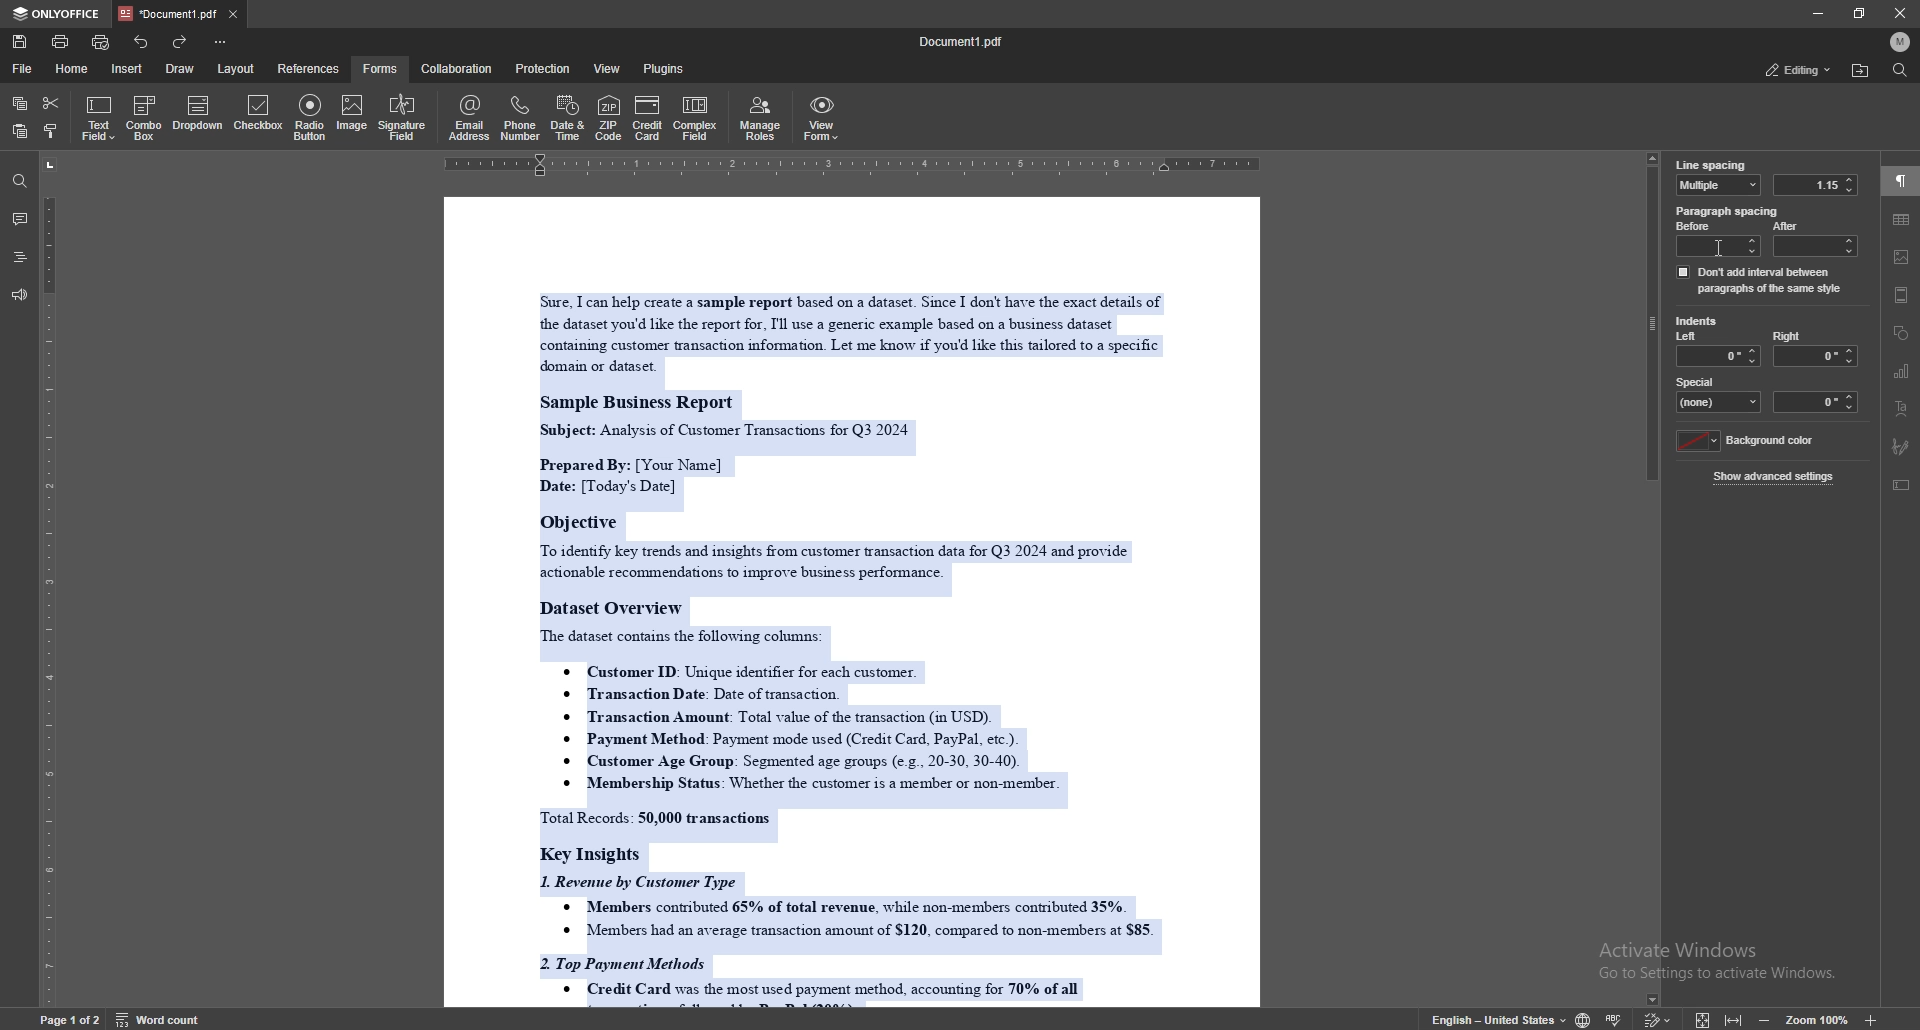  I want to click on vertical scale, so click(49, 582).